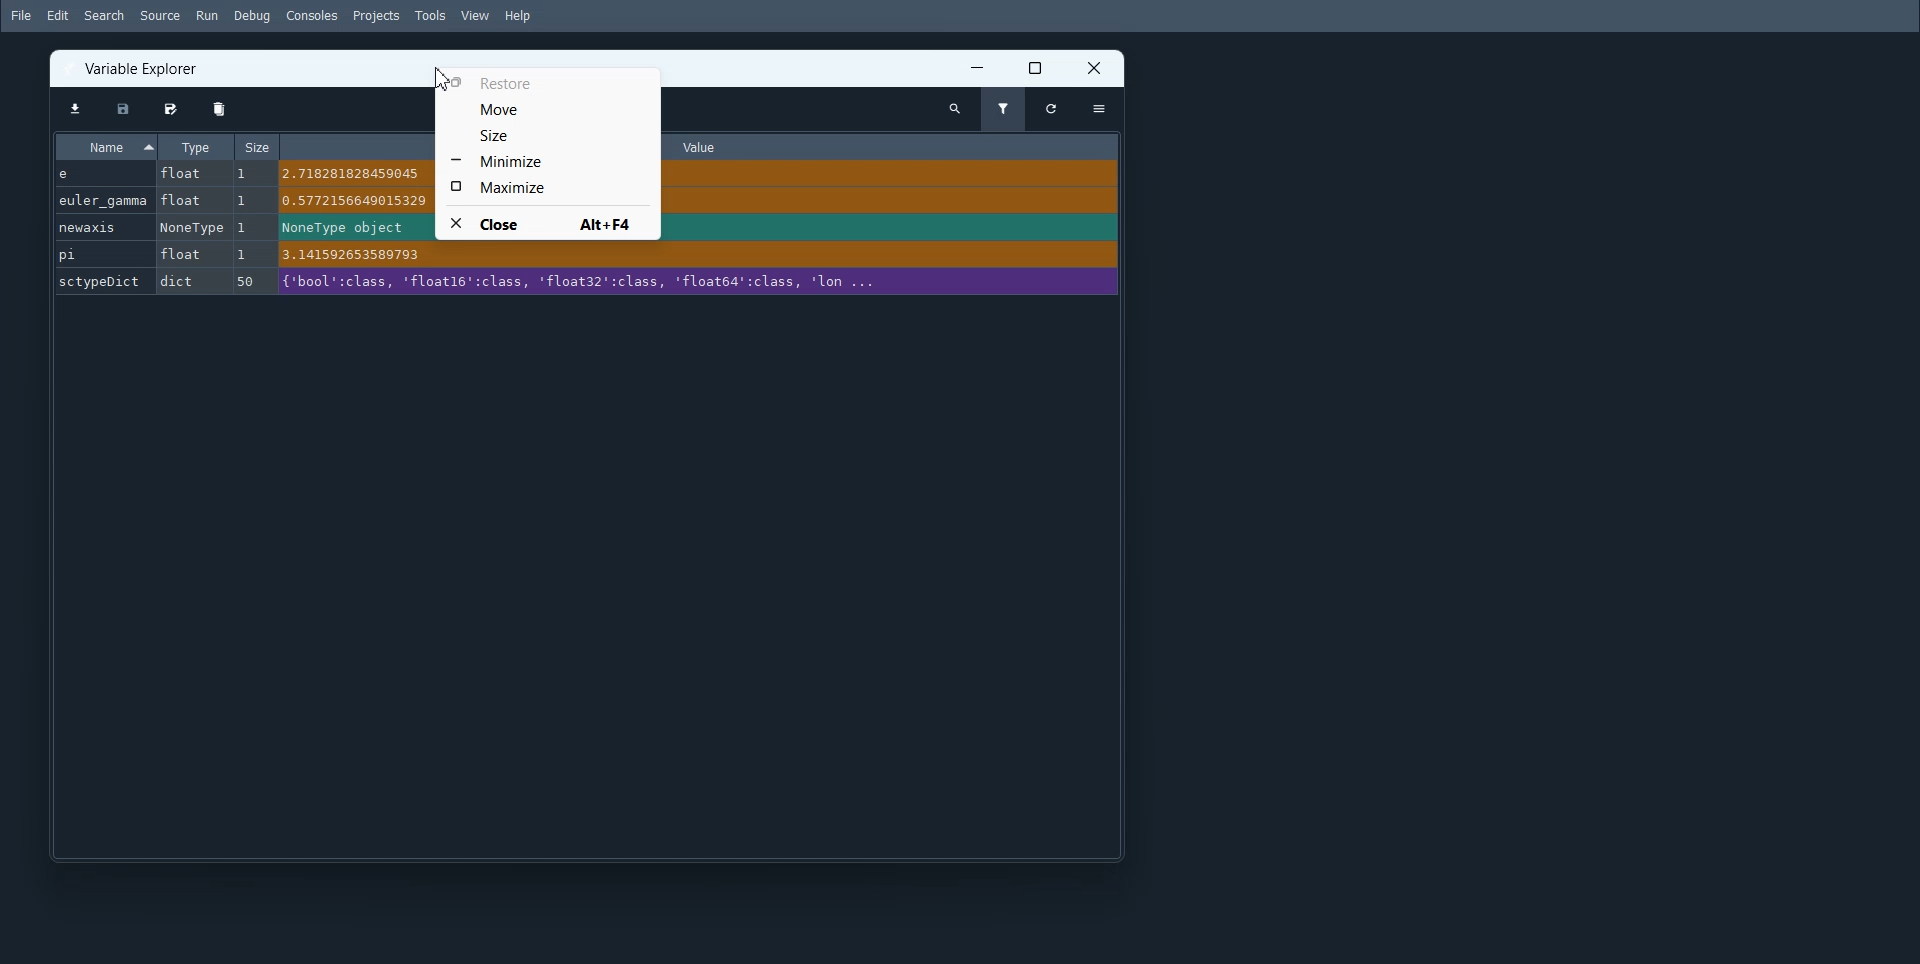  Describe the element at coordinates (246, 280) in the screenshot. I see `50` at that location.